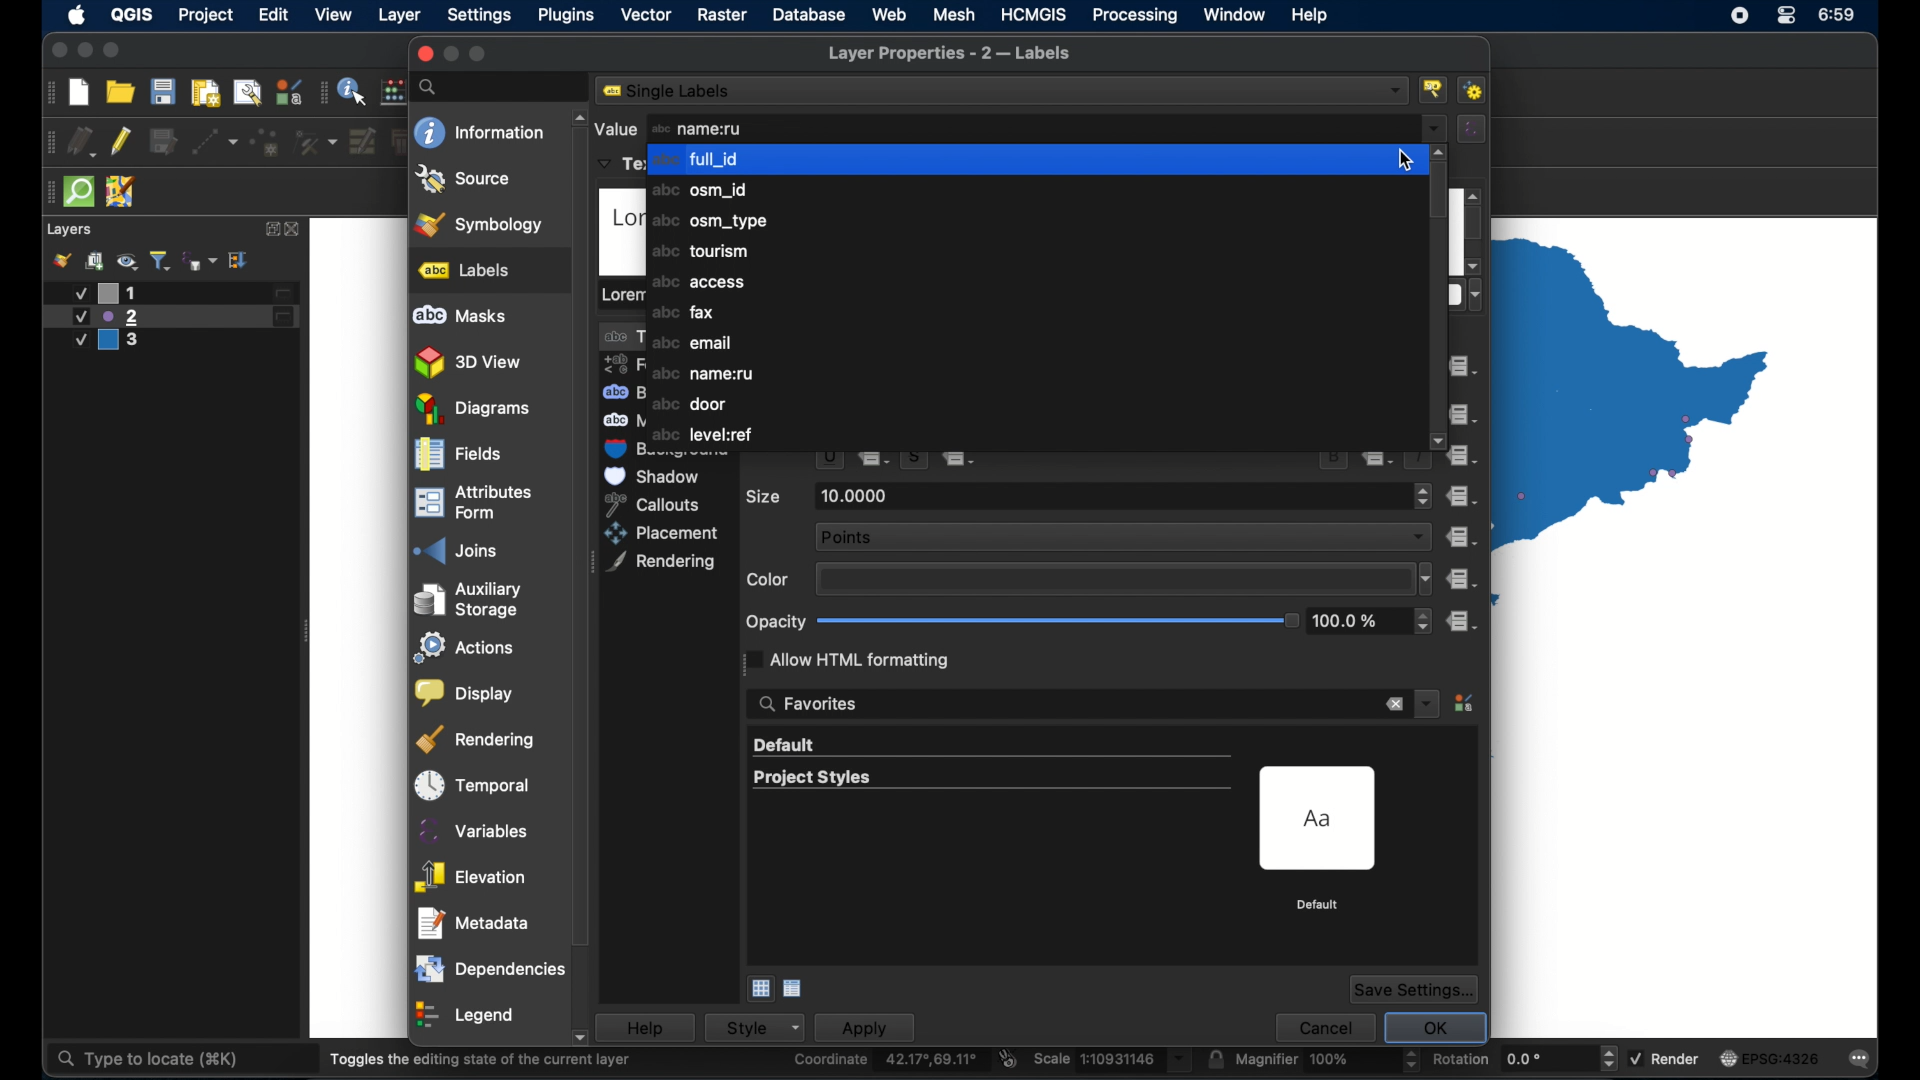 The width and height of the screenshot is (1920, 1080). I want to click on data defined override, so click(1464, 366).